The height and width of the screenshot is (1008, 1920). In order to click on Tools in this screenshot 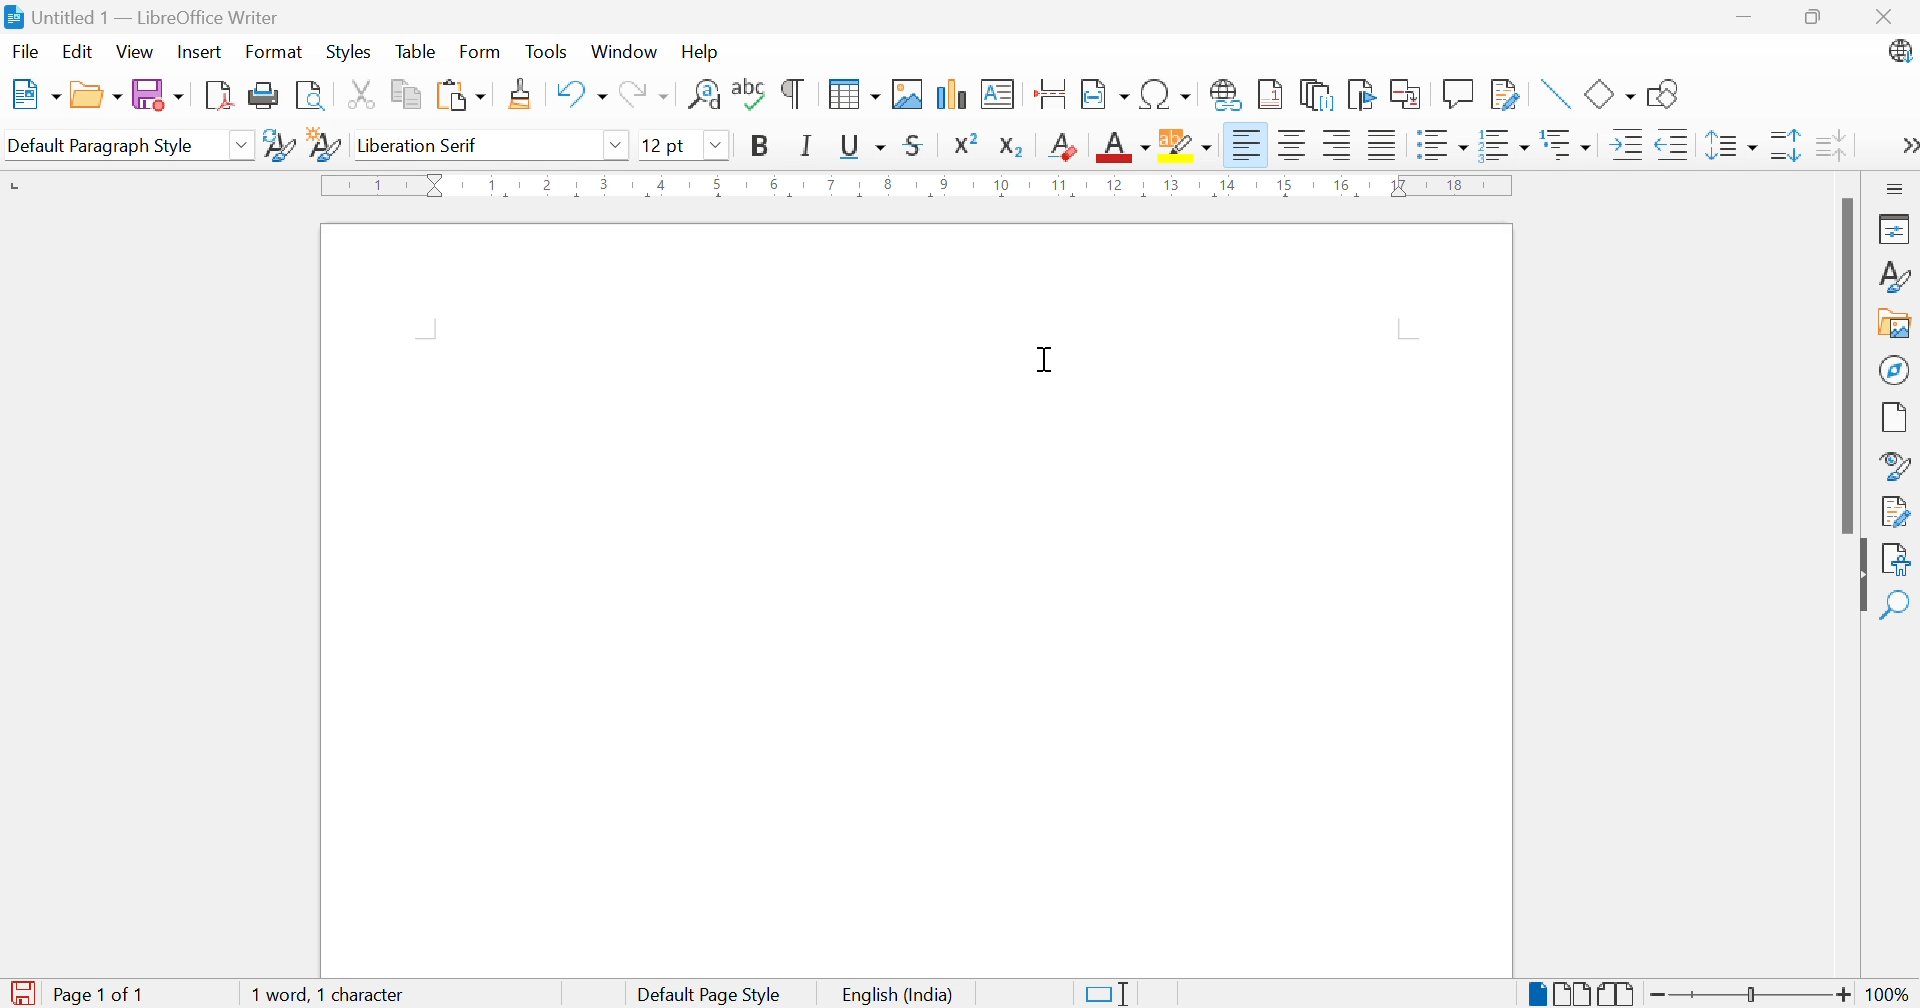, I will do `click(547, 50)`.